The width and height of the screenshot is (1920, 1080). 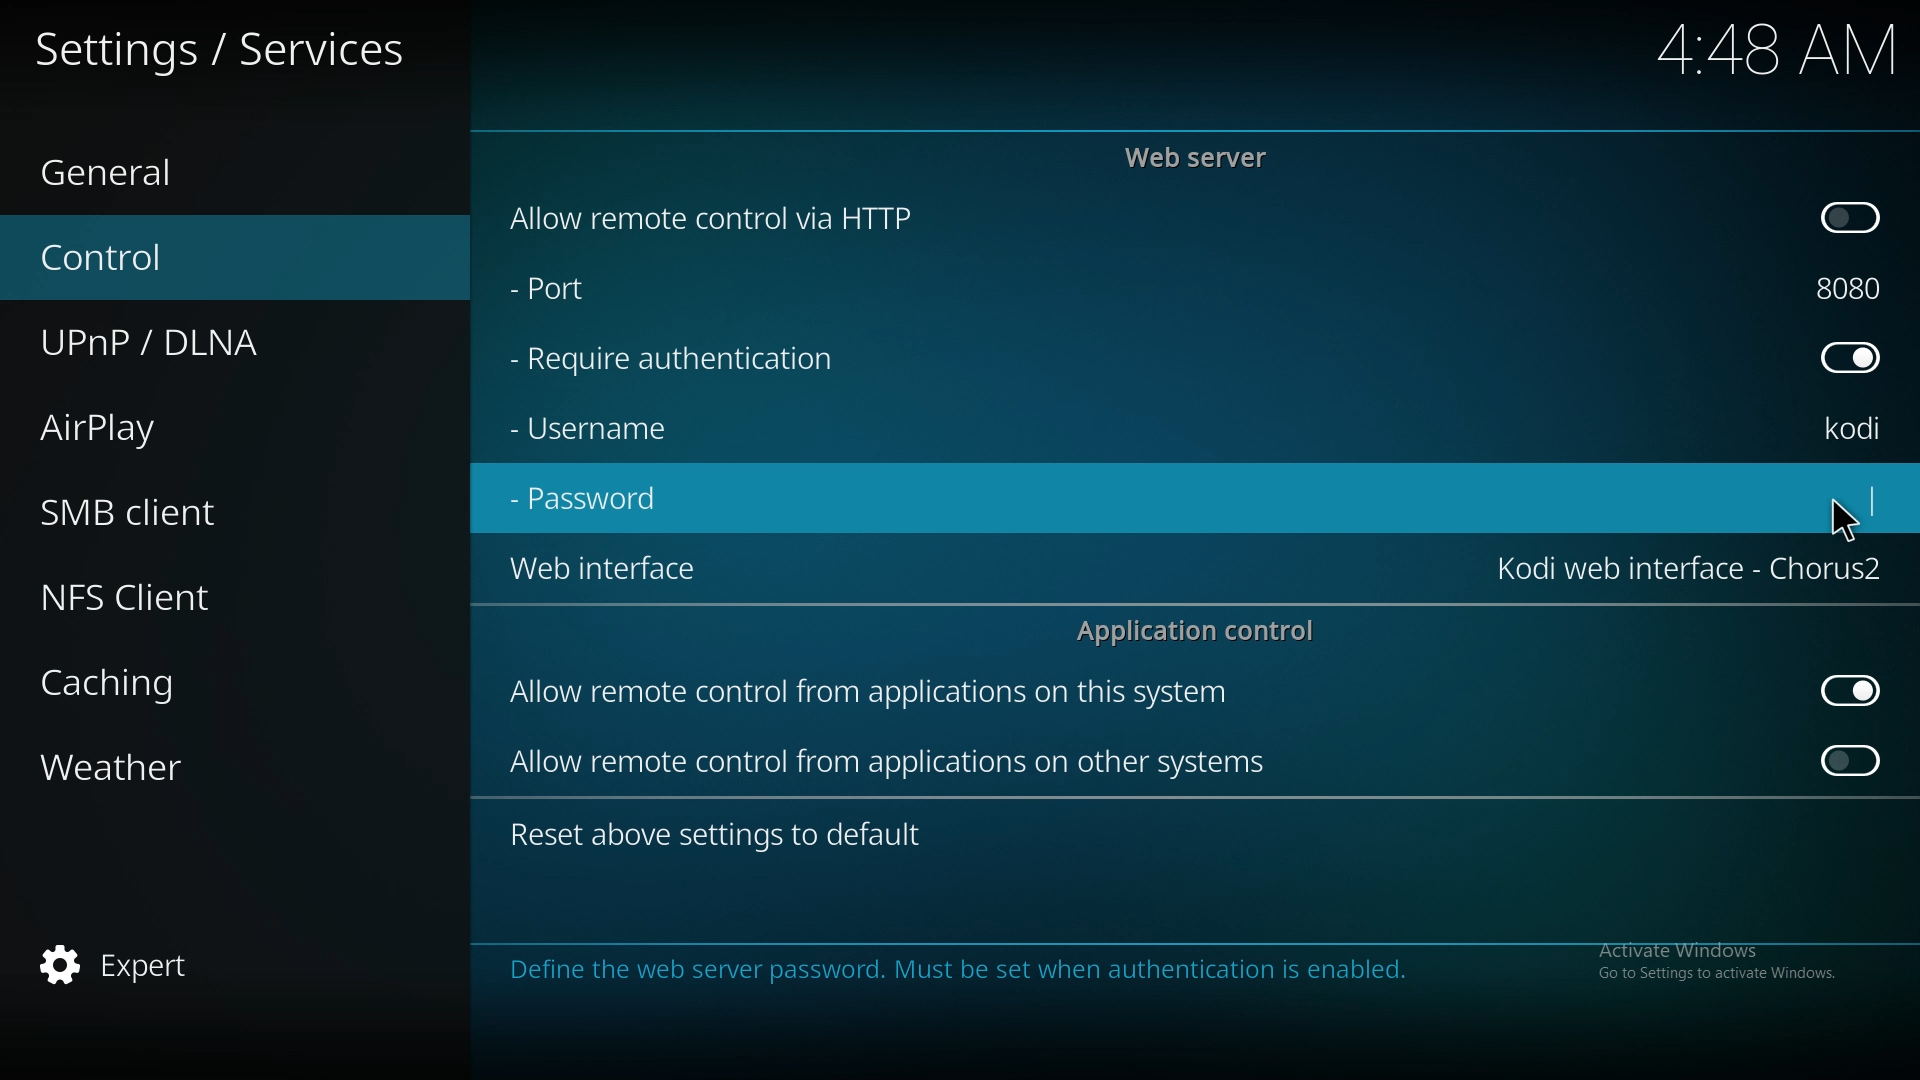 I want to click on password, so click(x=598, y=501).